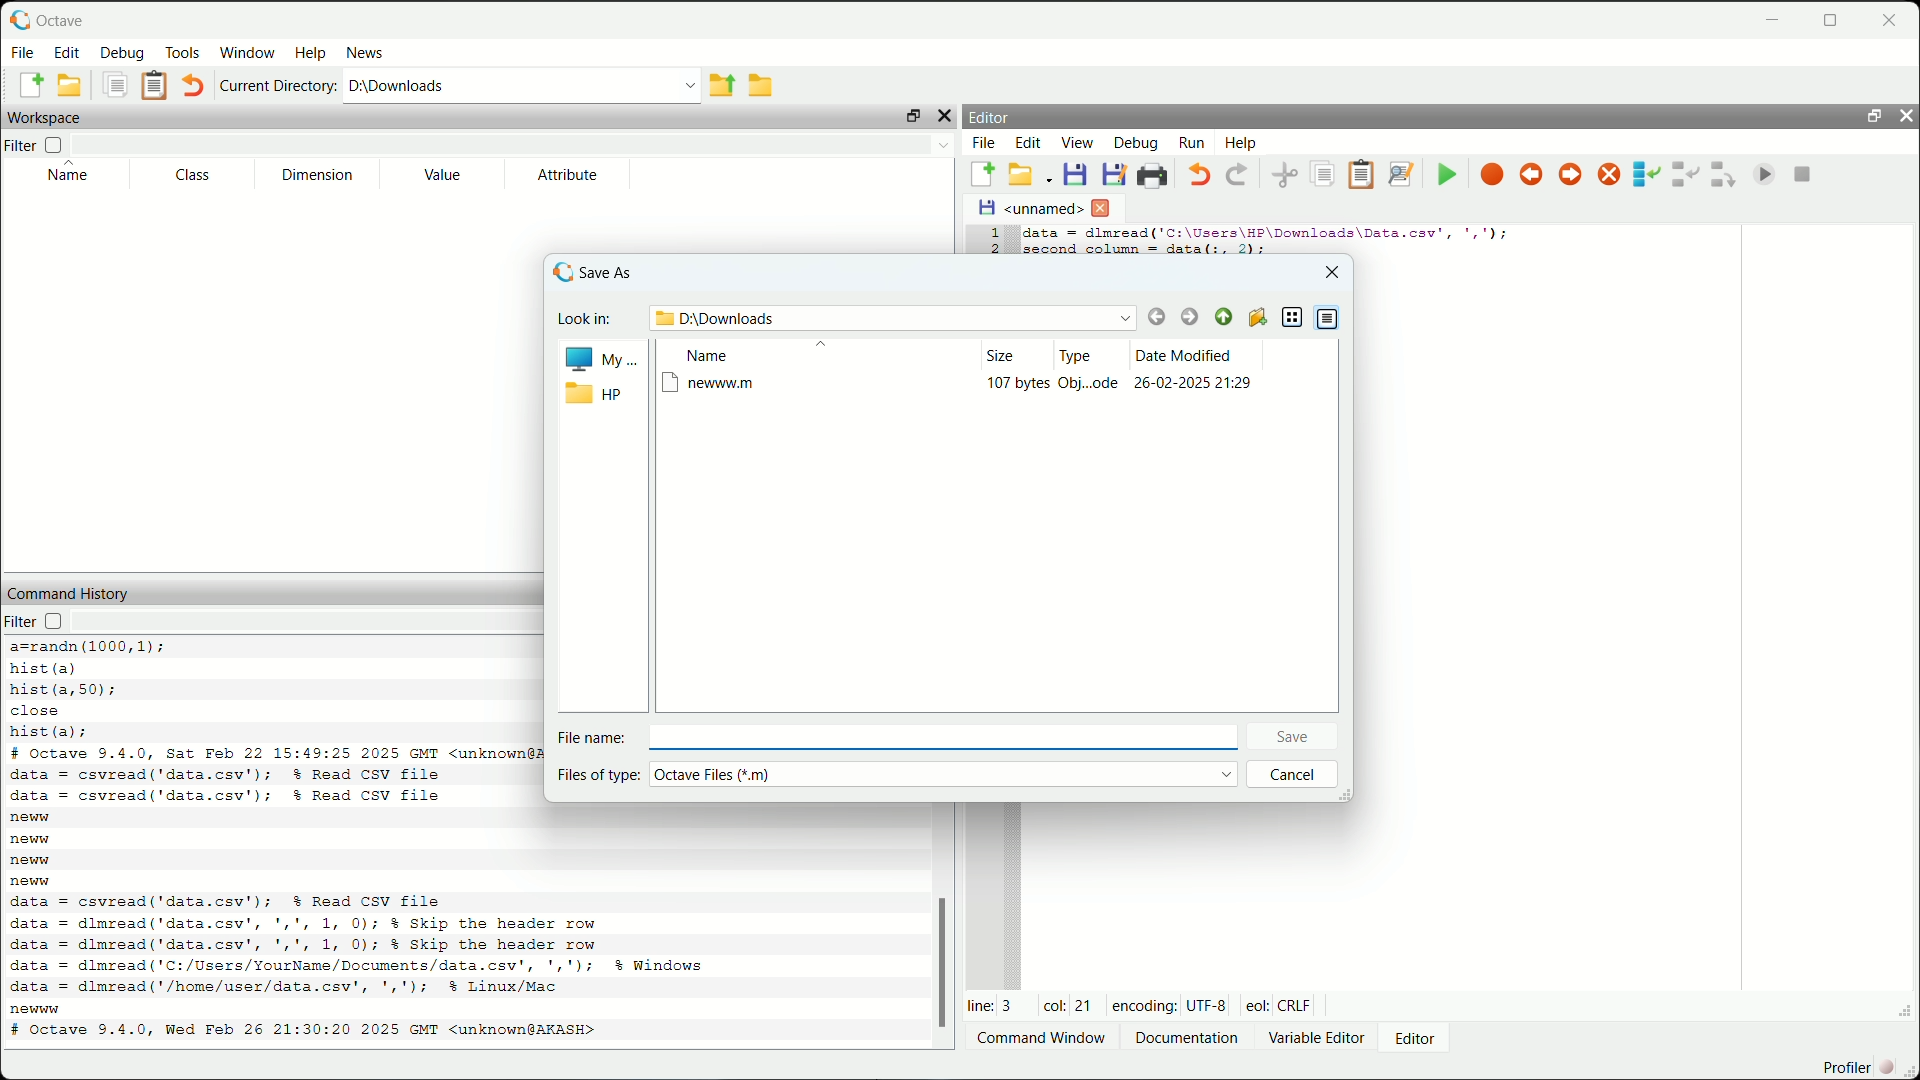 Image resolution: width=1920 pixels, height=1080 pixels. Describe the element at coordinates (1895, 15) in the screenshot. I see `close` at that location.